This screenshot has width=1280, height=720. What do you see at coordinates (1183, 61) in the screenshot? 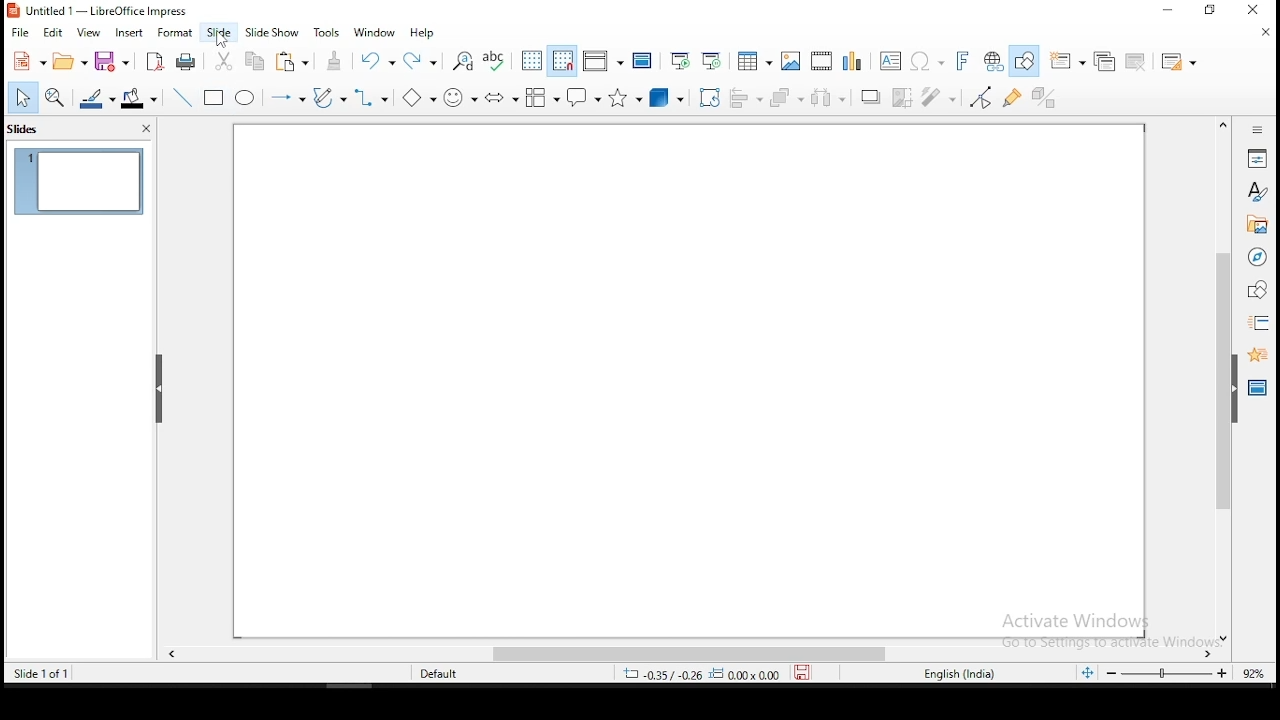
I see `slide layout` at bounding box center [1183, 61].